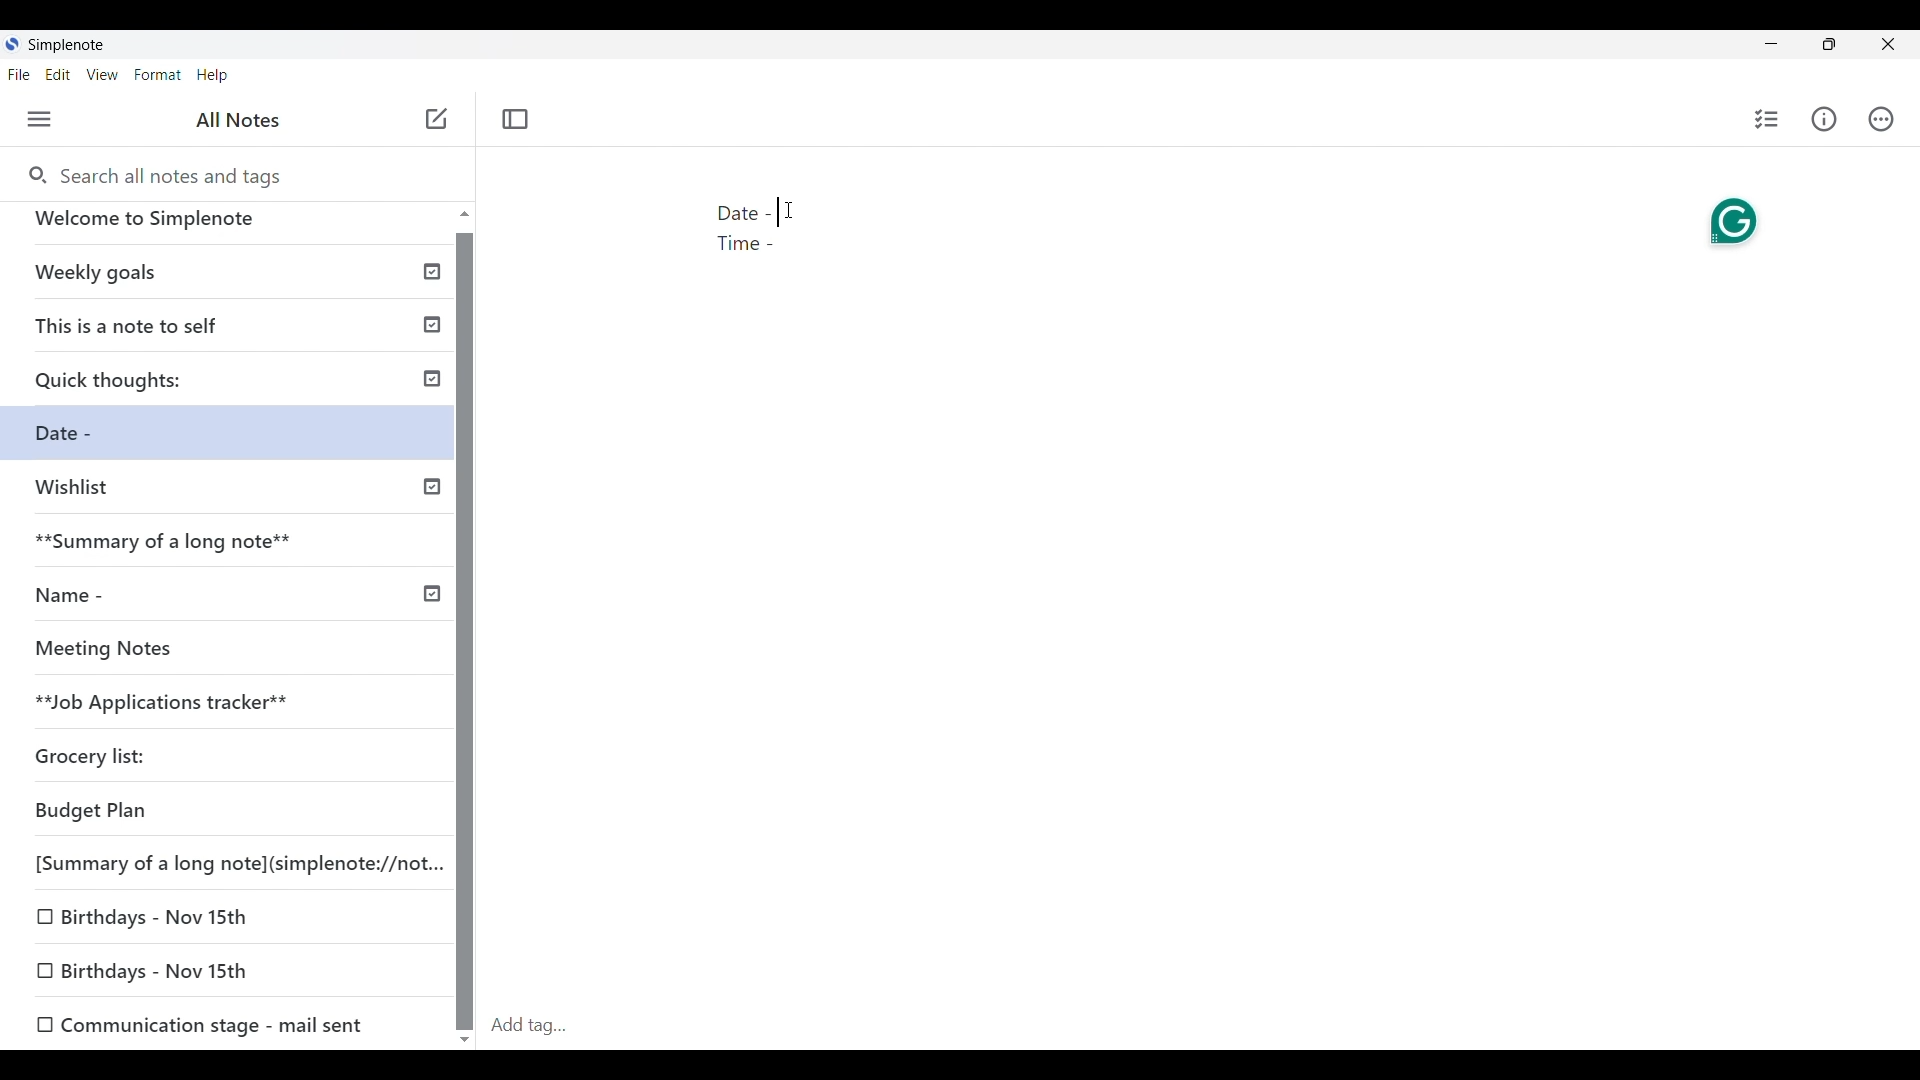 This screenshot has height=1080, width=1920. What do you see at coordinates (515, 120) in the screenshot?
I see `Toggle focus mode` at bounding box center [515, 120].